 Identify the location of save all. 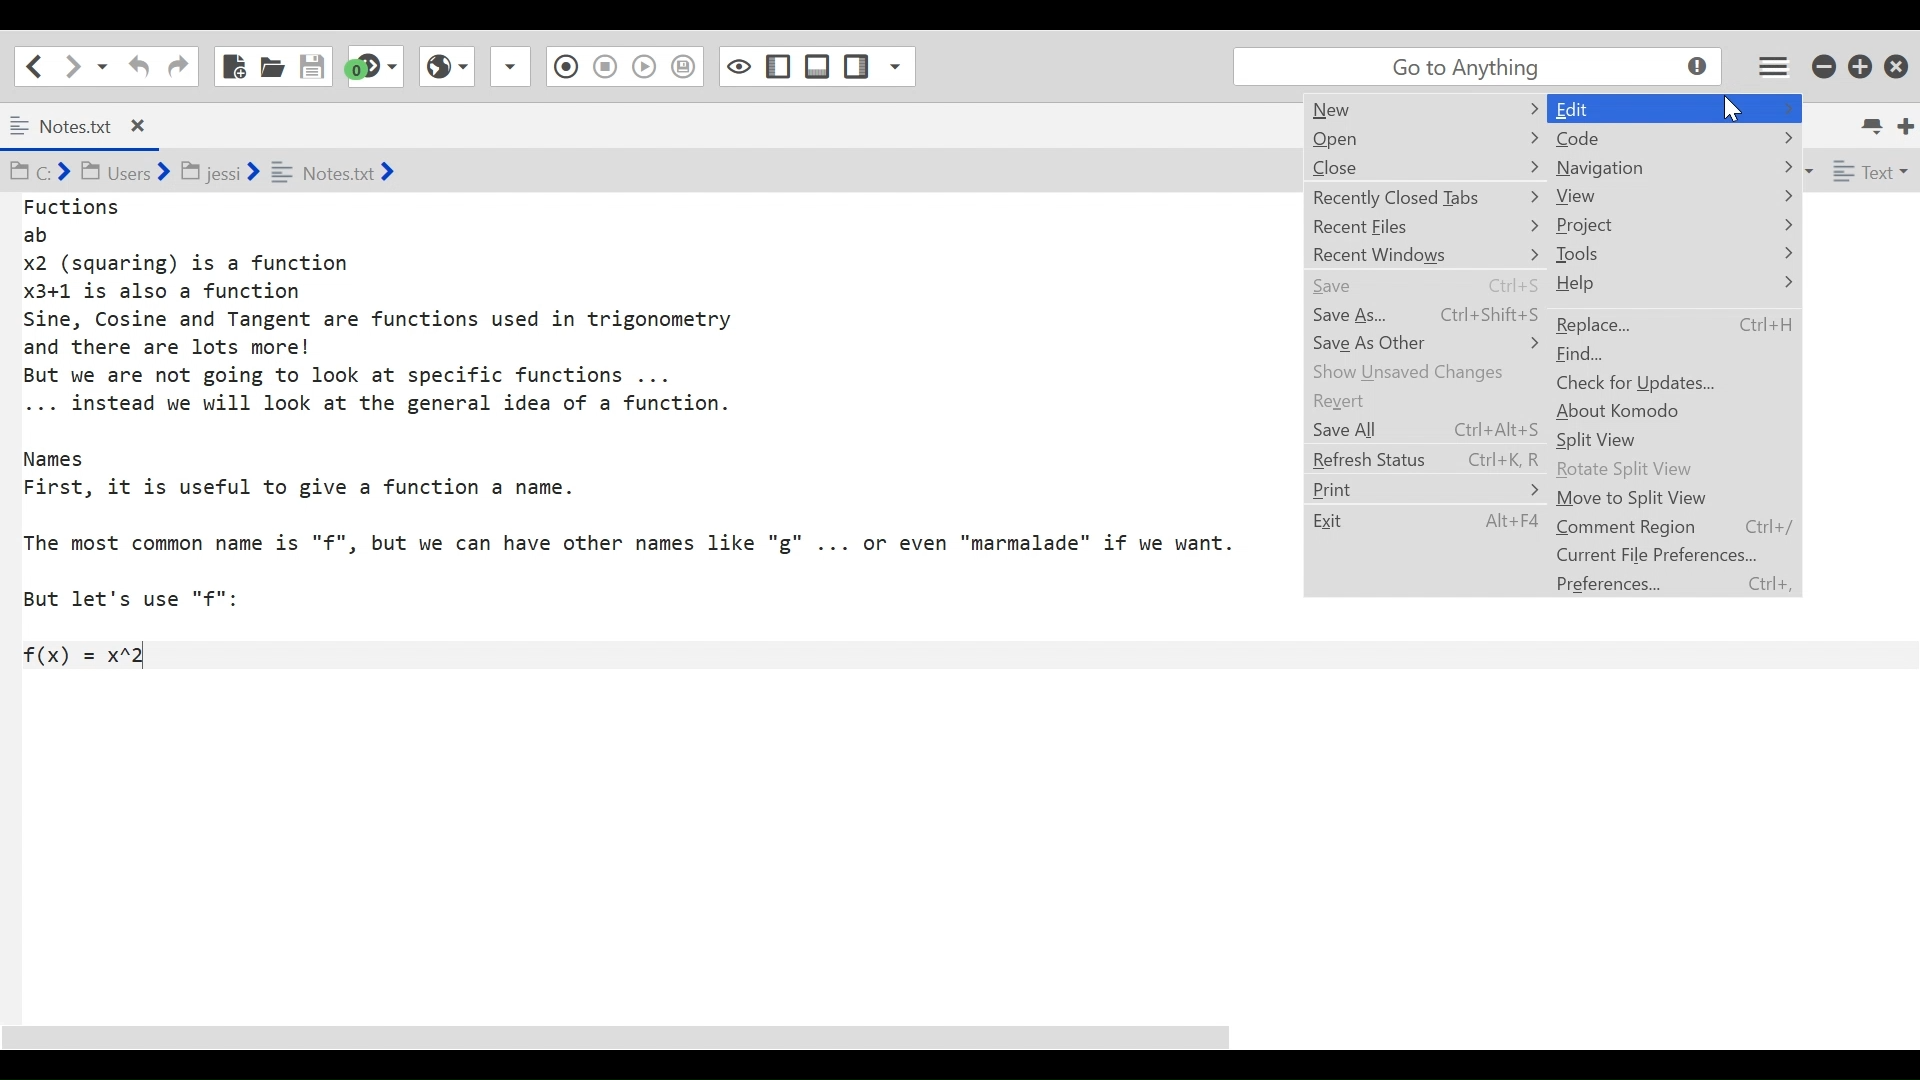
(1378, 430).